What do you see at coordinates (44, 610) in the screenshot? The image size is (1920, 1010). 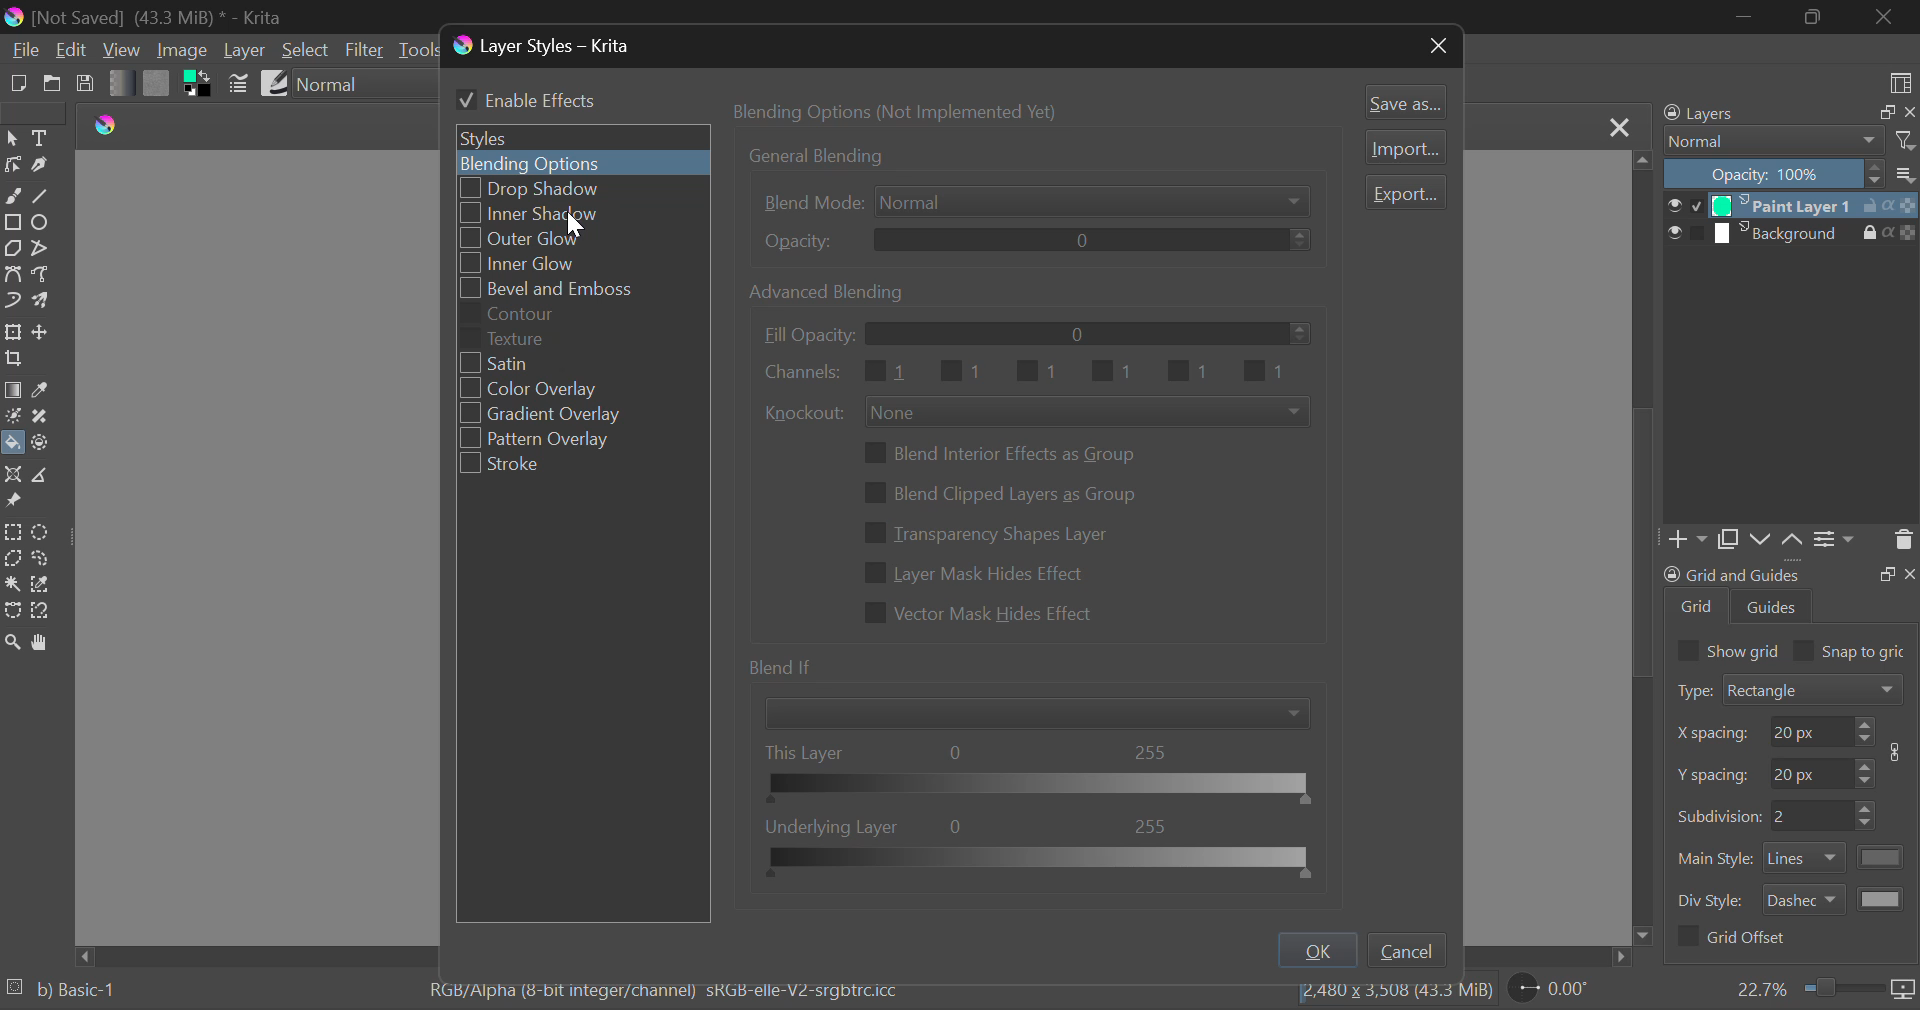 I see `Magnetic Selection` at bounding box center [44, 610].